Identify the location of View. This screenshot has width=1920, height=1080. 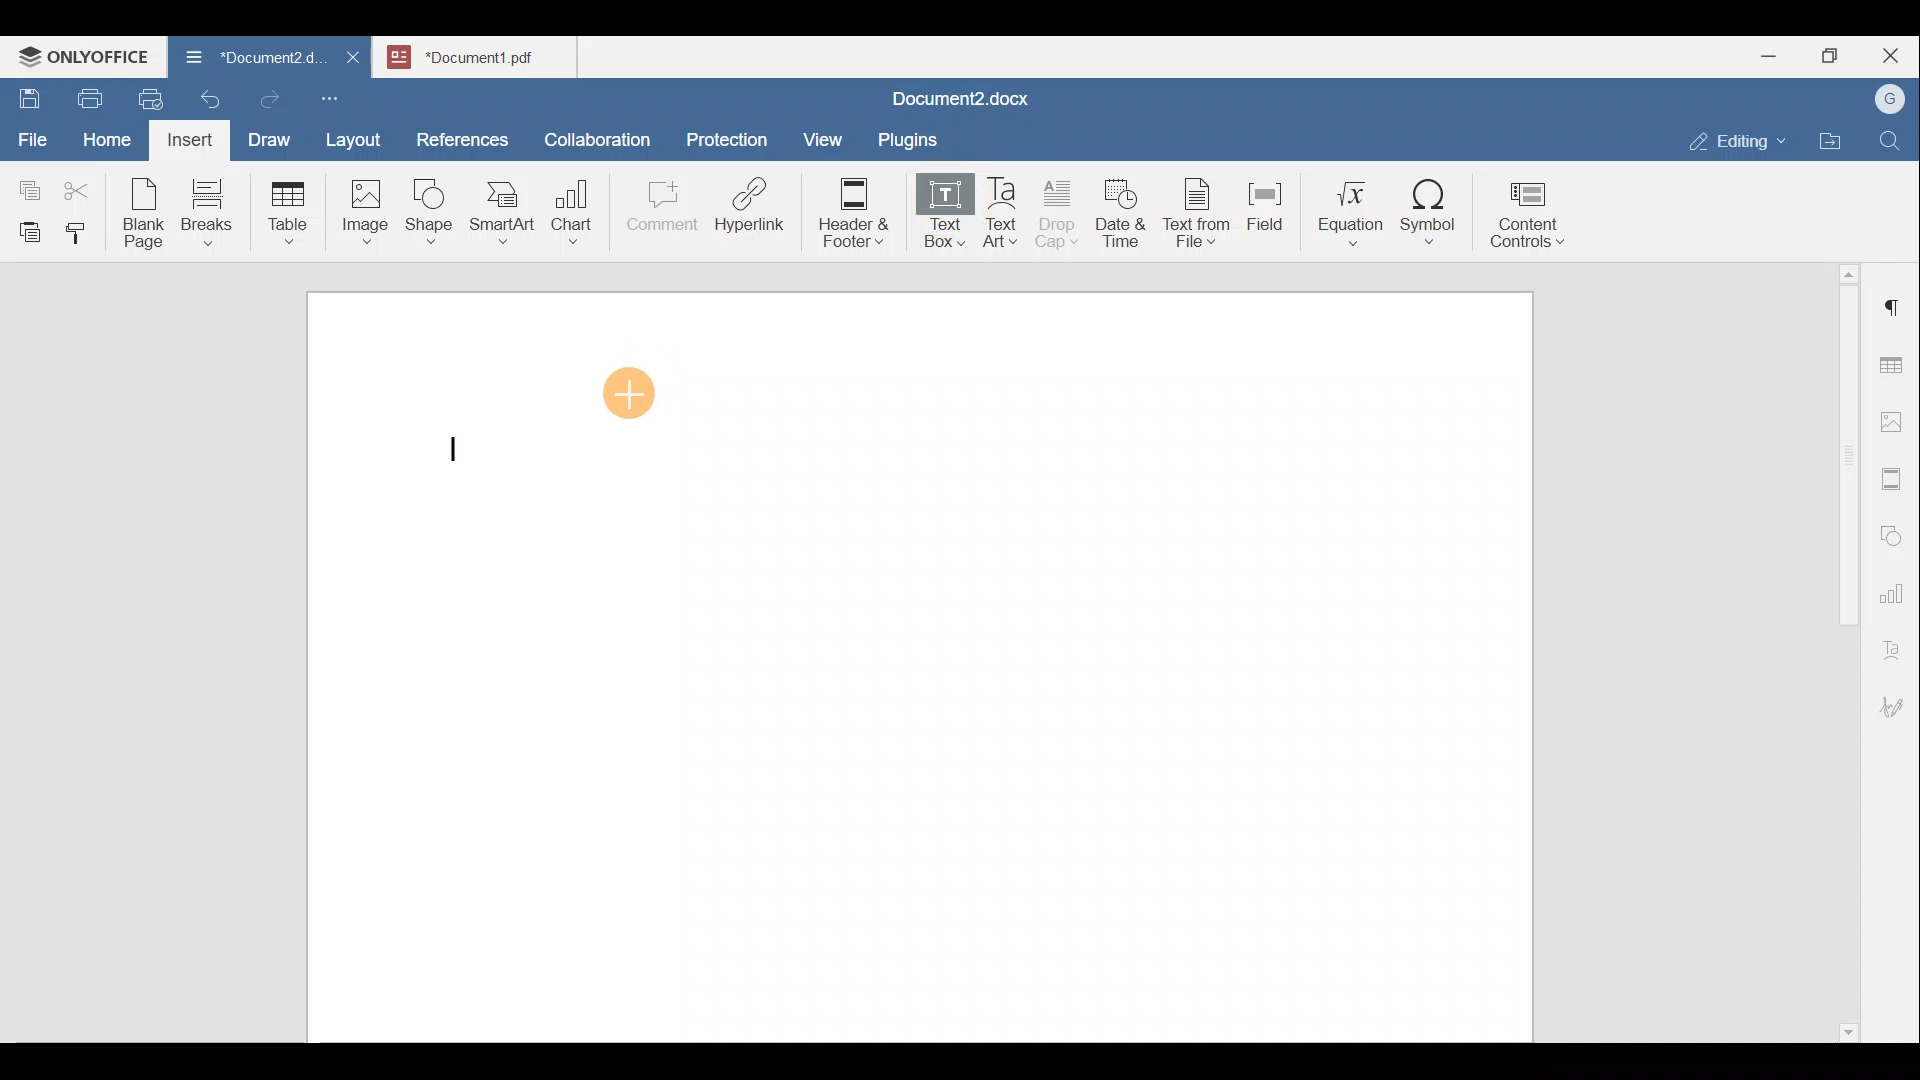
(824, 133).